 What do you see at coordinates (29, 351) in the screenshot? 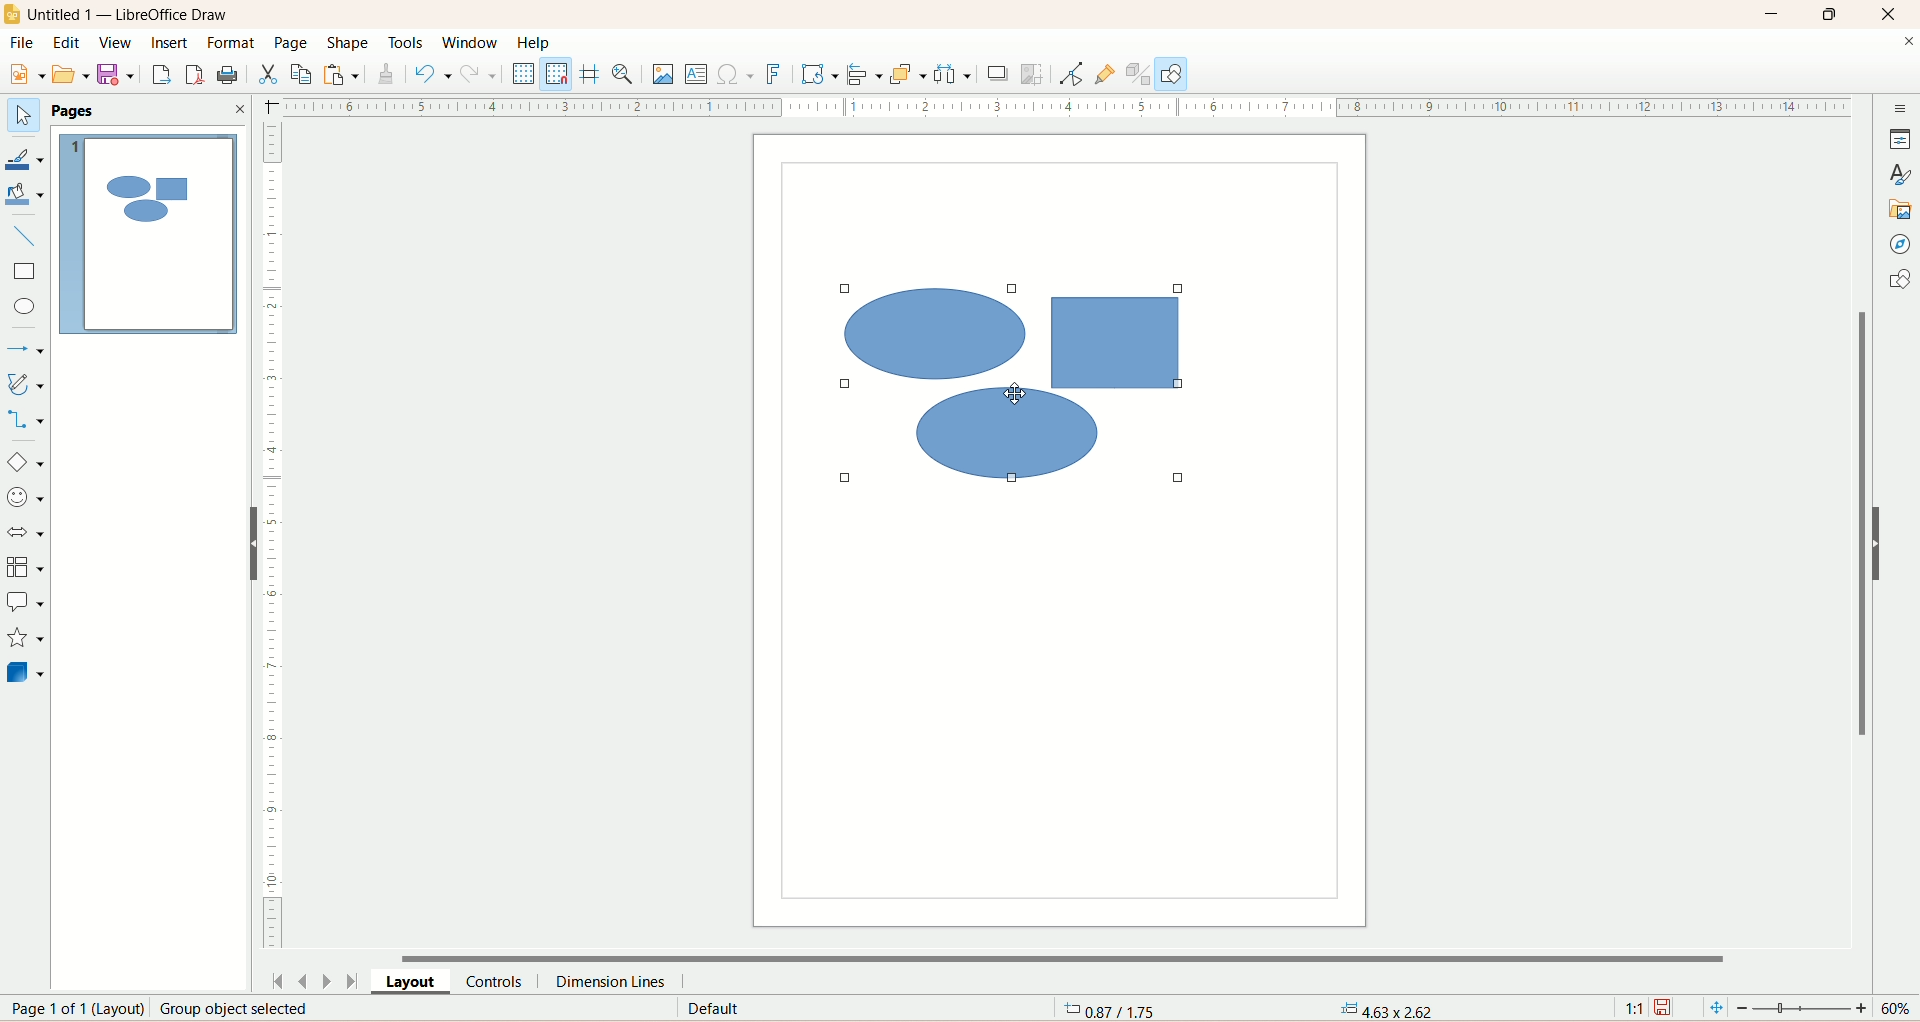
I see `lines and arrows` at bounding box center [29, 351].